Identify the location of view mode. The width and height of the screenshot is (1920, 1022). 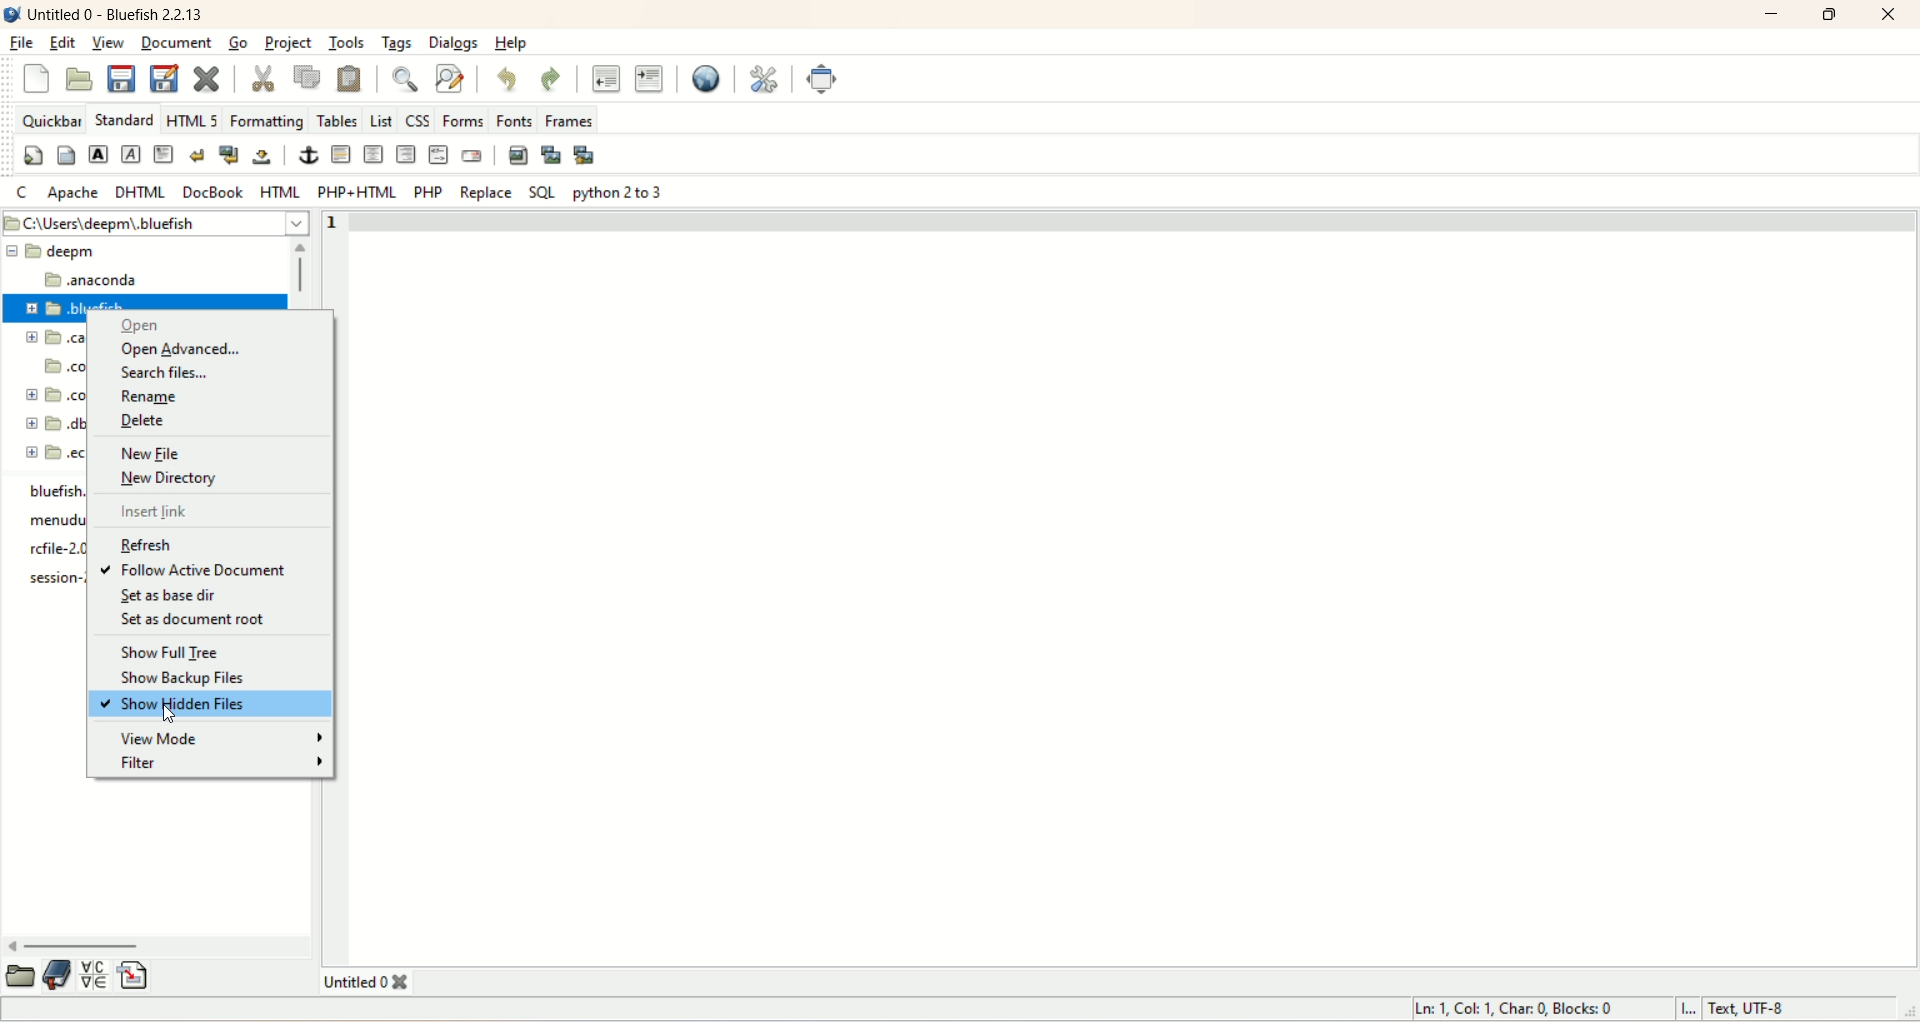
(218, 737).